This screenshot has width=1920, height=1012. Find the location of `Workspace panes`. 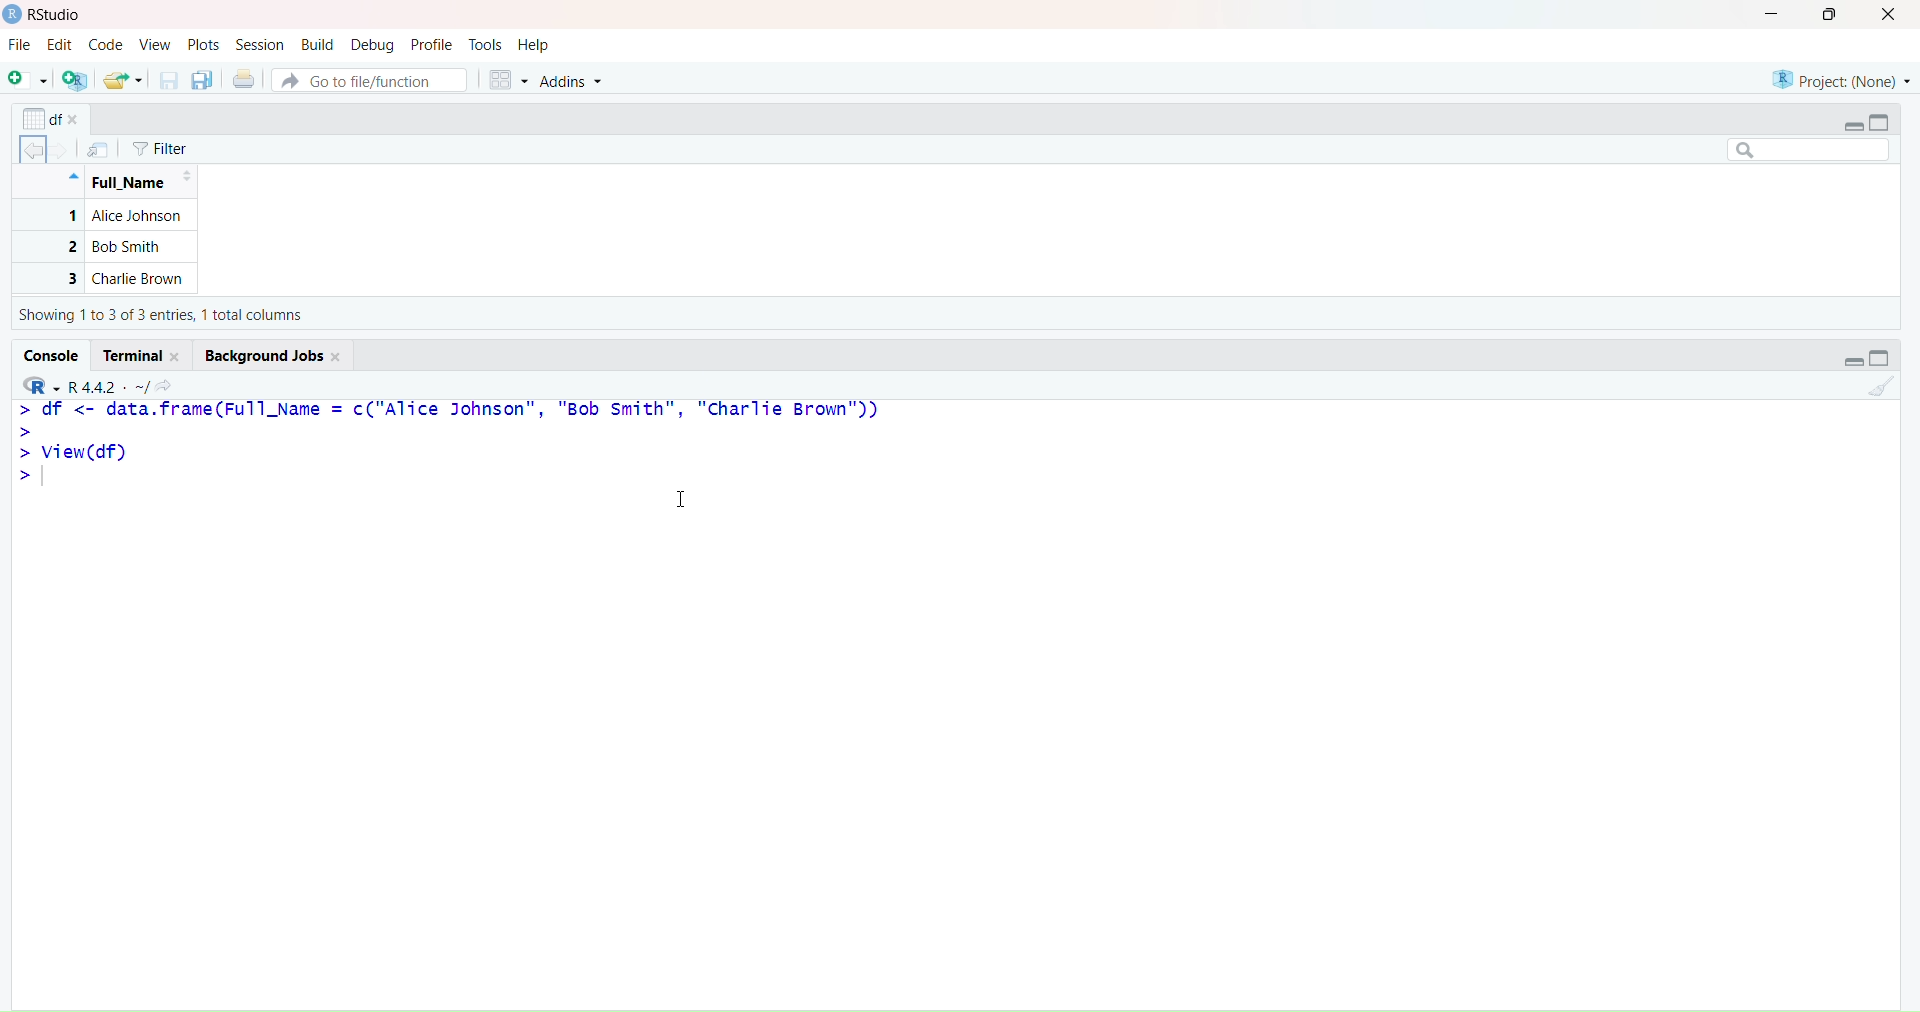

Workspace panes is located at coordinates (508, 80).